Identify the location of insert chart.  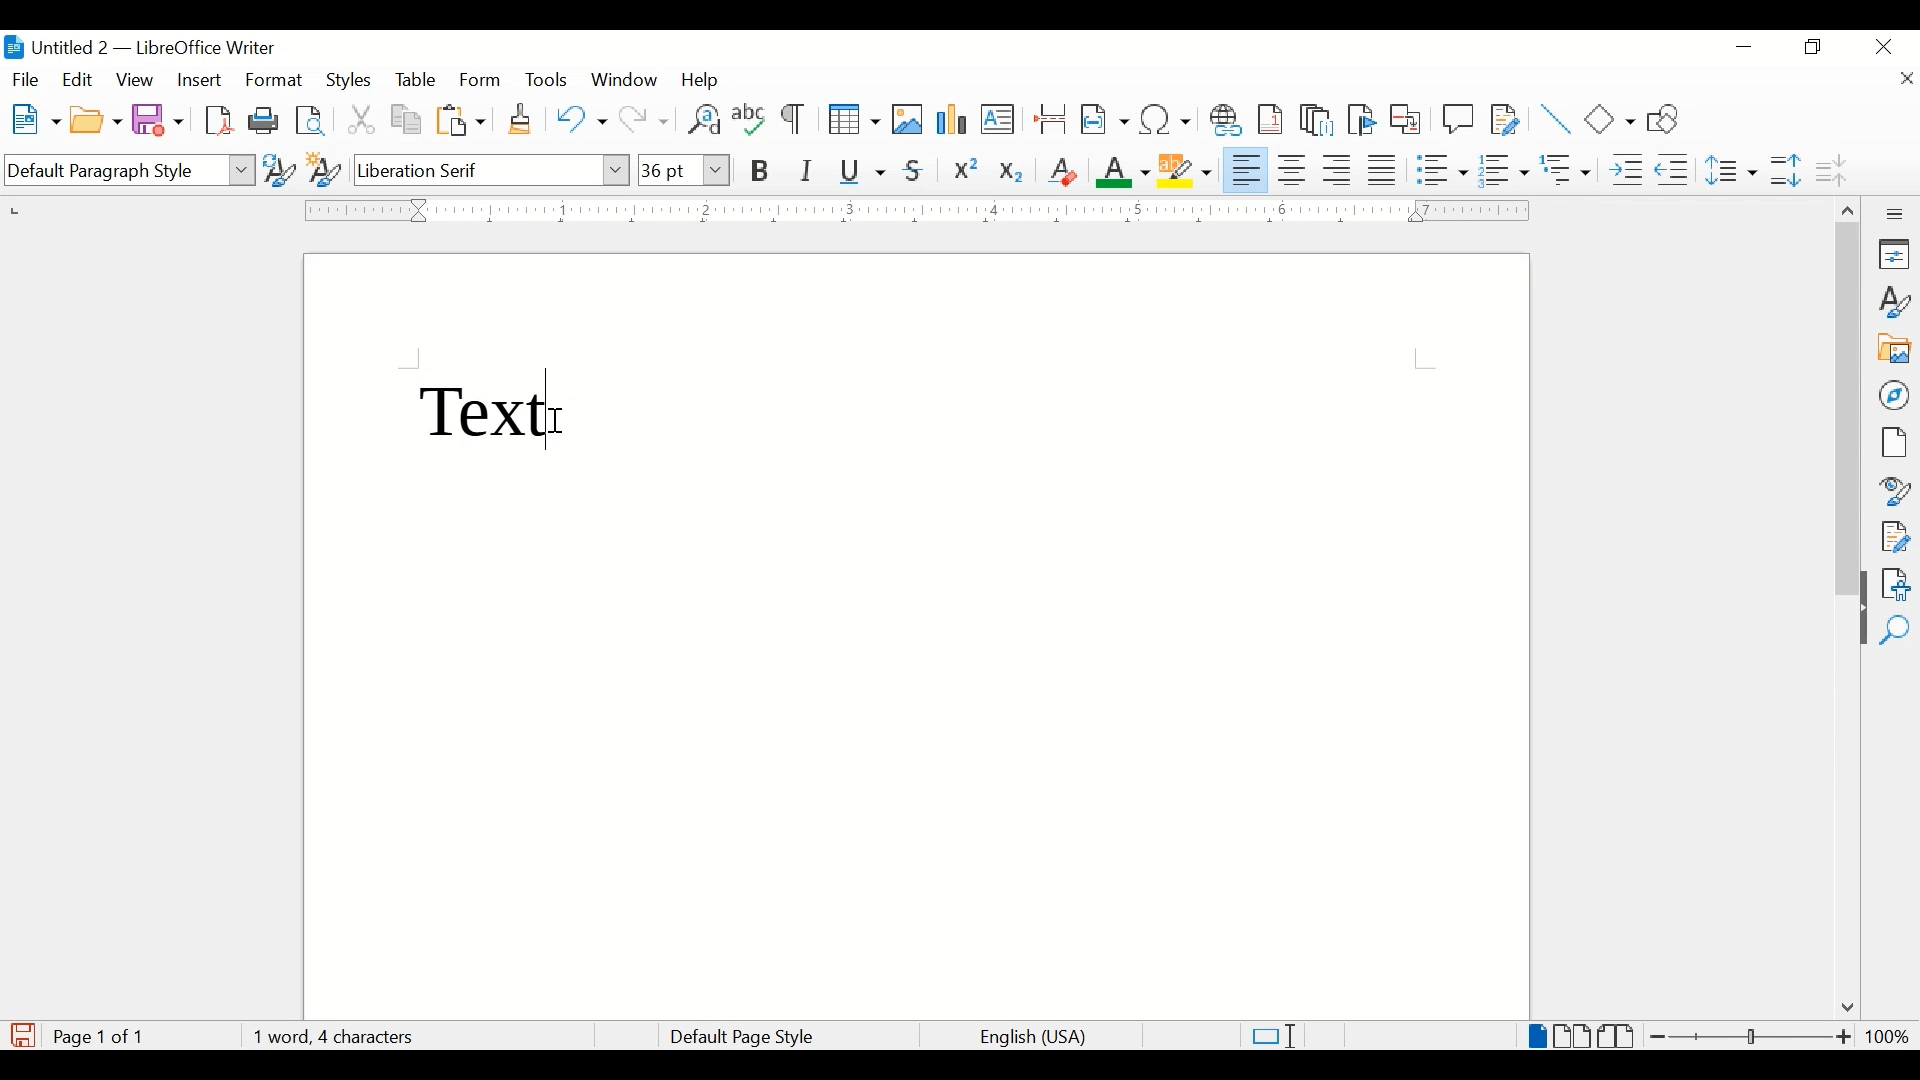
(954, 121).